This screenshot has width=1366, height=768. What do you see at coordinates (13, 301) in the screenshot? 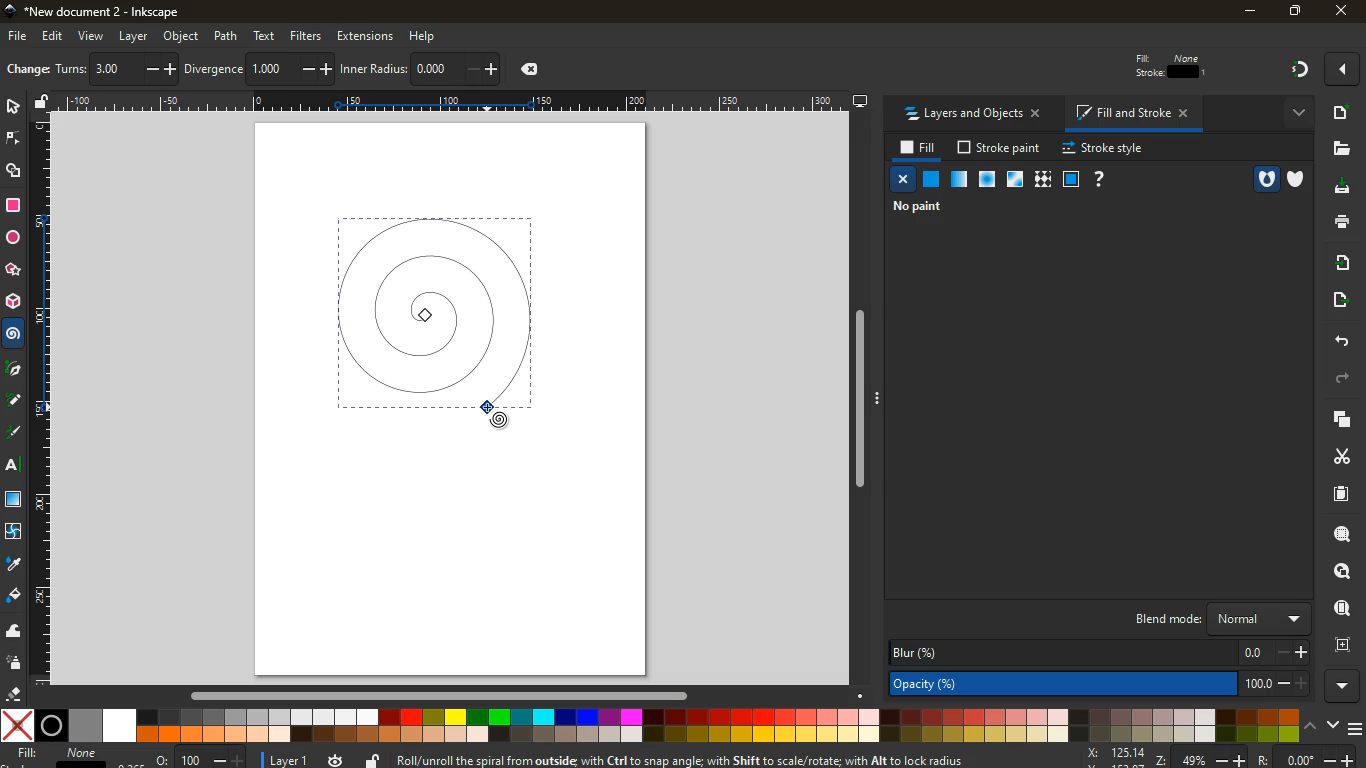
I see `3d tool box` at bounding box center [13, 301].